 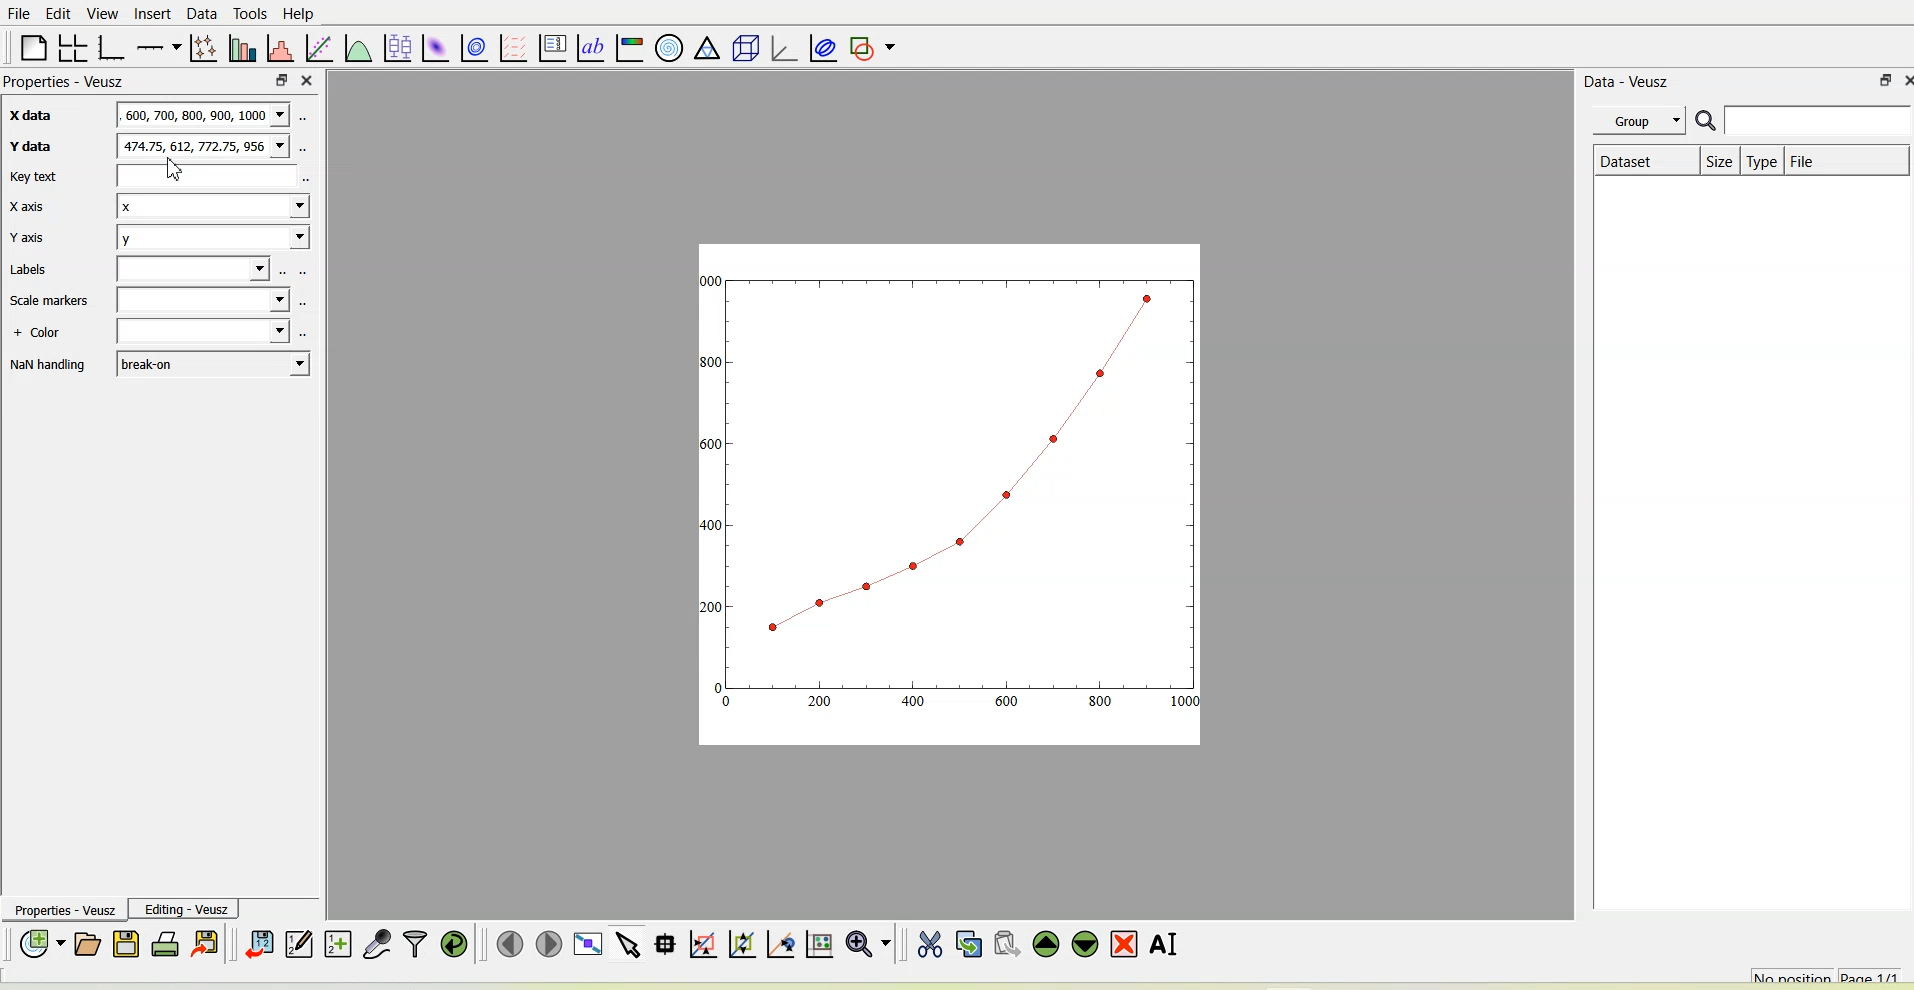 I want to click on x, so click(x=214, y=204).